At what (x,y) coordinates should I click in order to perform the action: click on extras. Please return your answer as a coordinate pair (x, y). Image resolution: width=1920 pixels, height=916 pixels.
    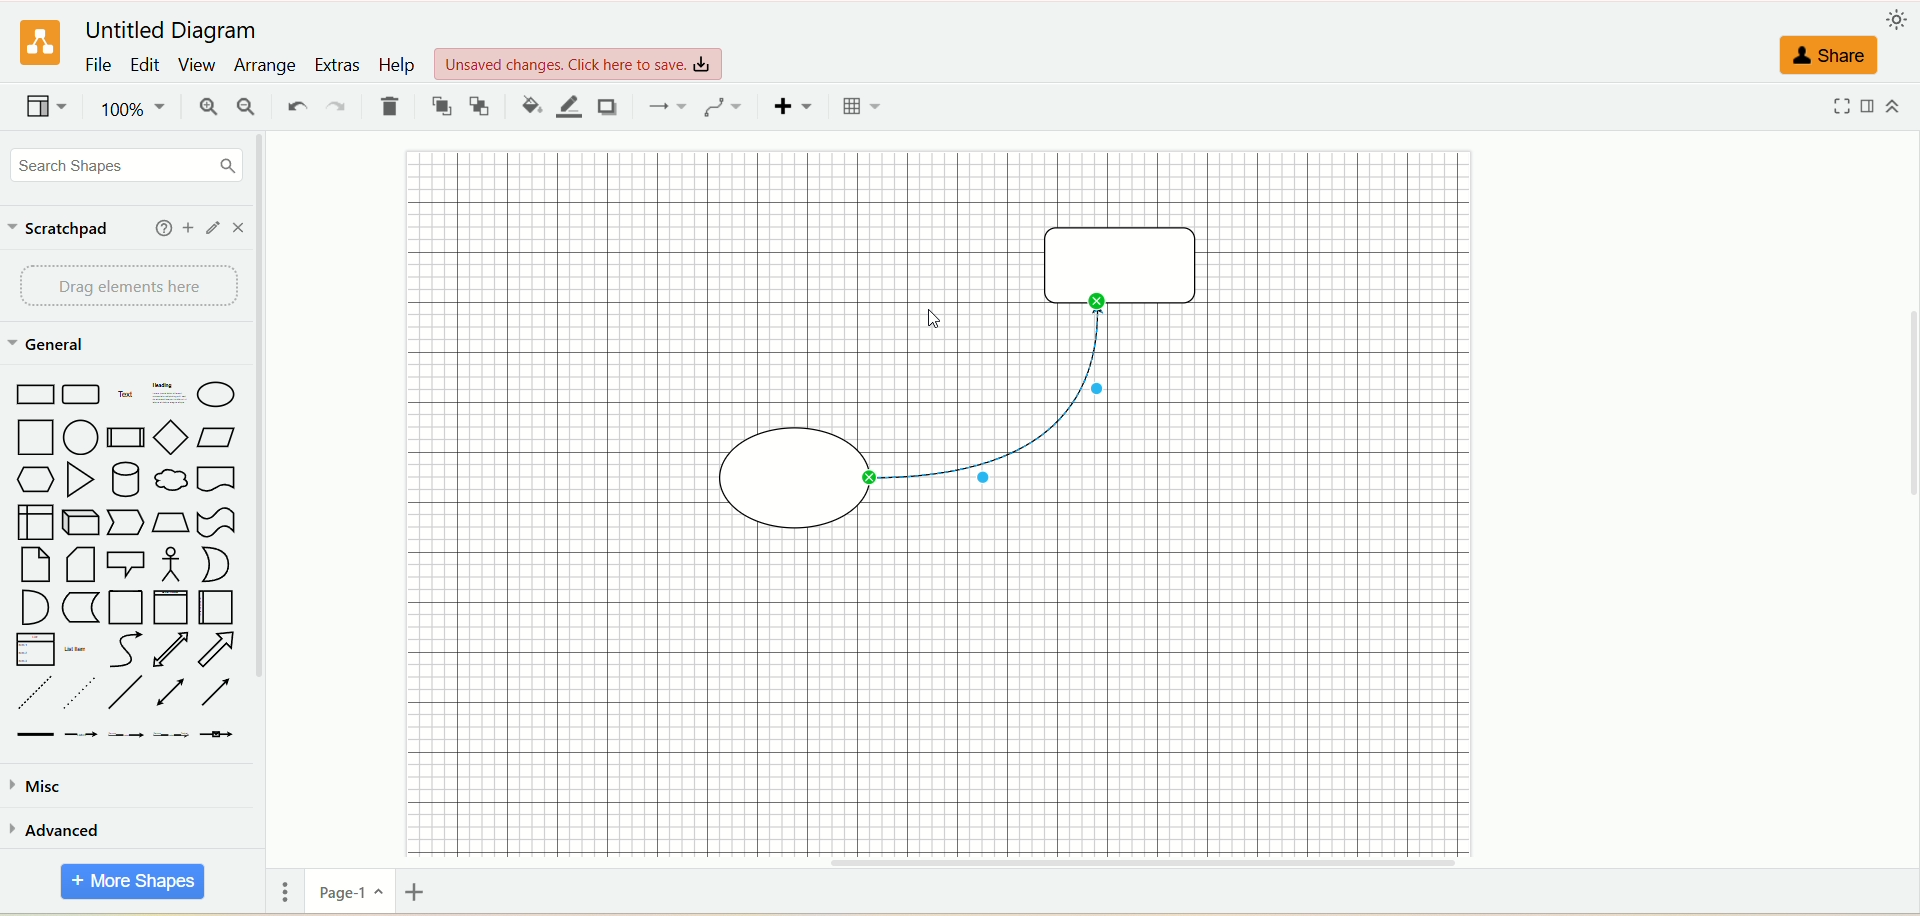
    Looking at the image, I should click on (338, 63).